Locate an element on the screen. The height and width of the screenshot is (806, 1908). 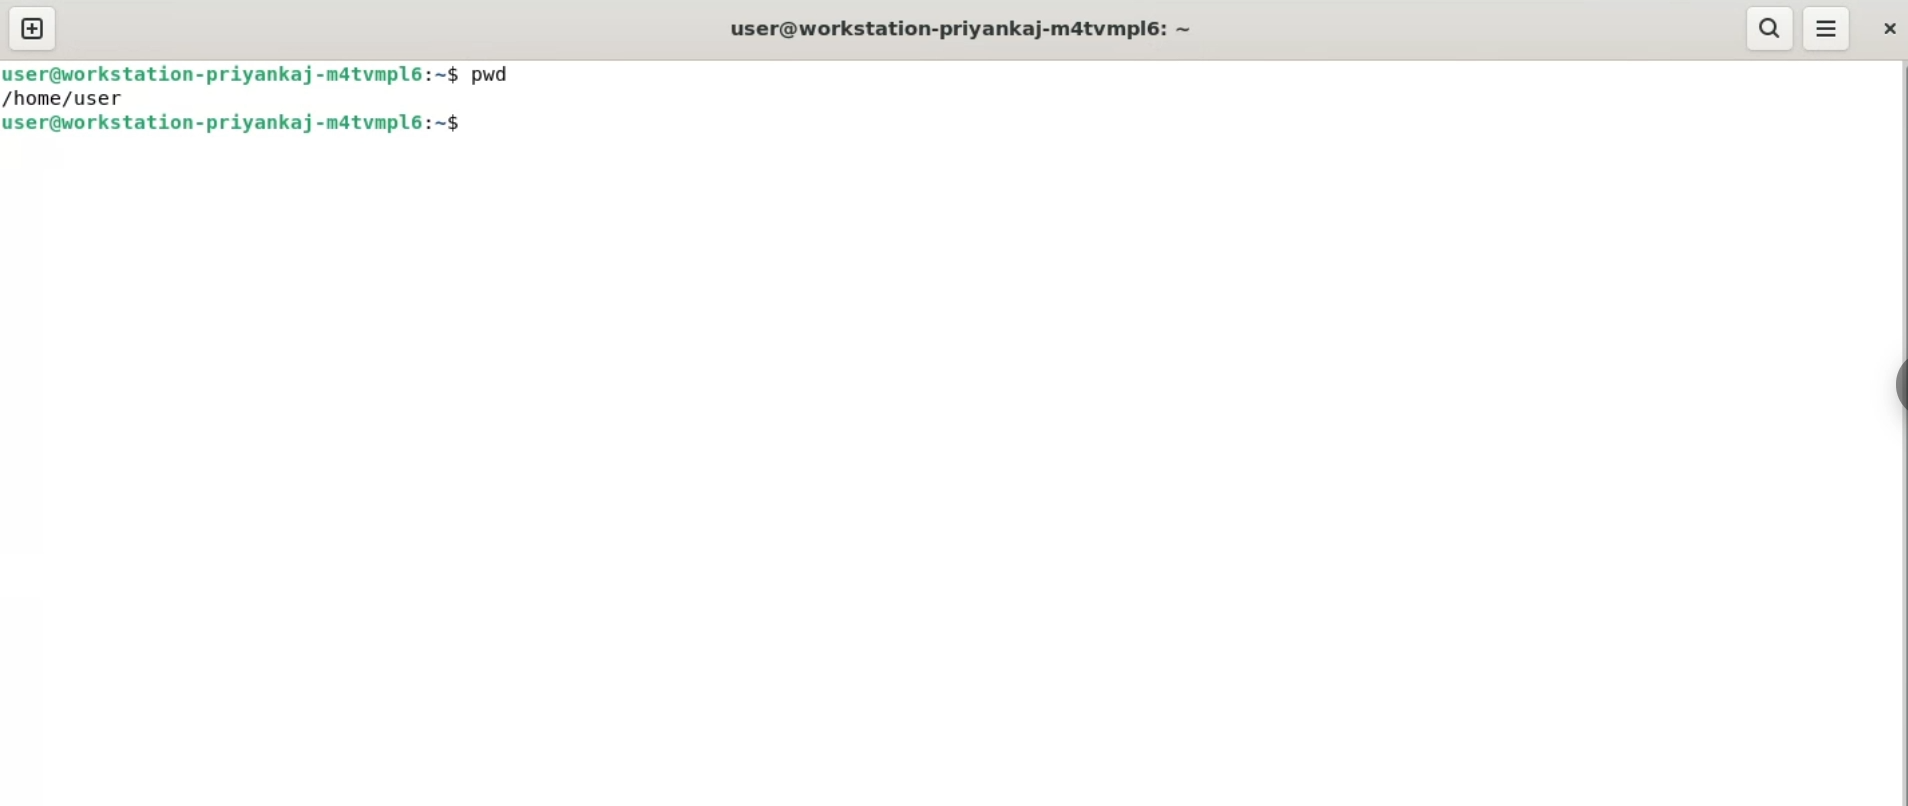
user@workstation-priyankaj-m4tvmpl6: ~ is located at coordinates (970, 27).